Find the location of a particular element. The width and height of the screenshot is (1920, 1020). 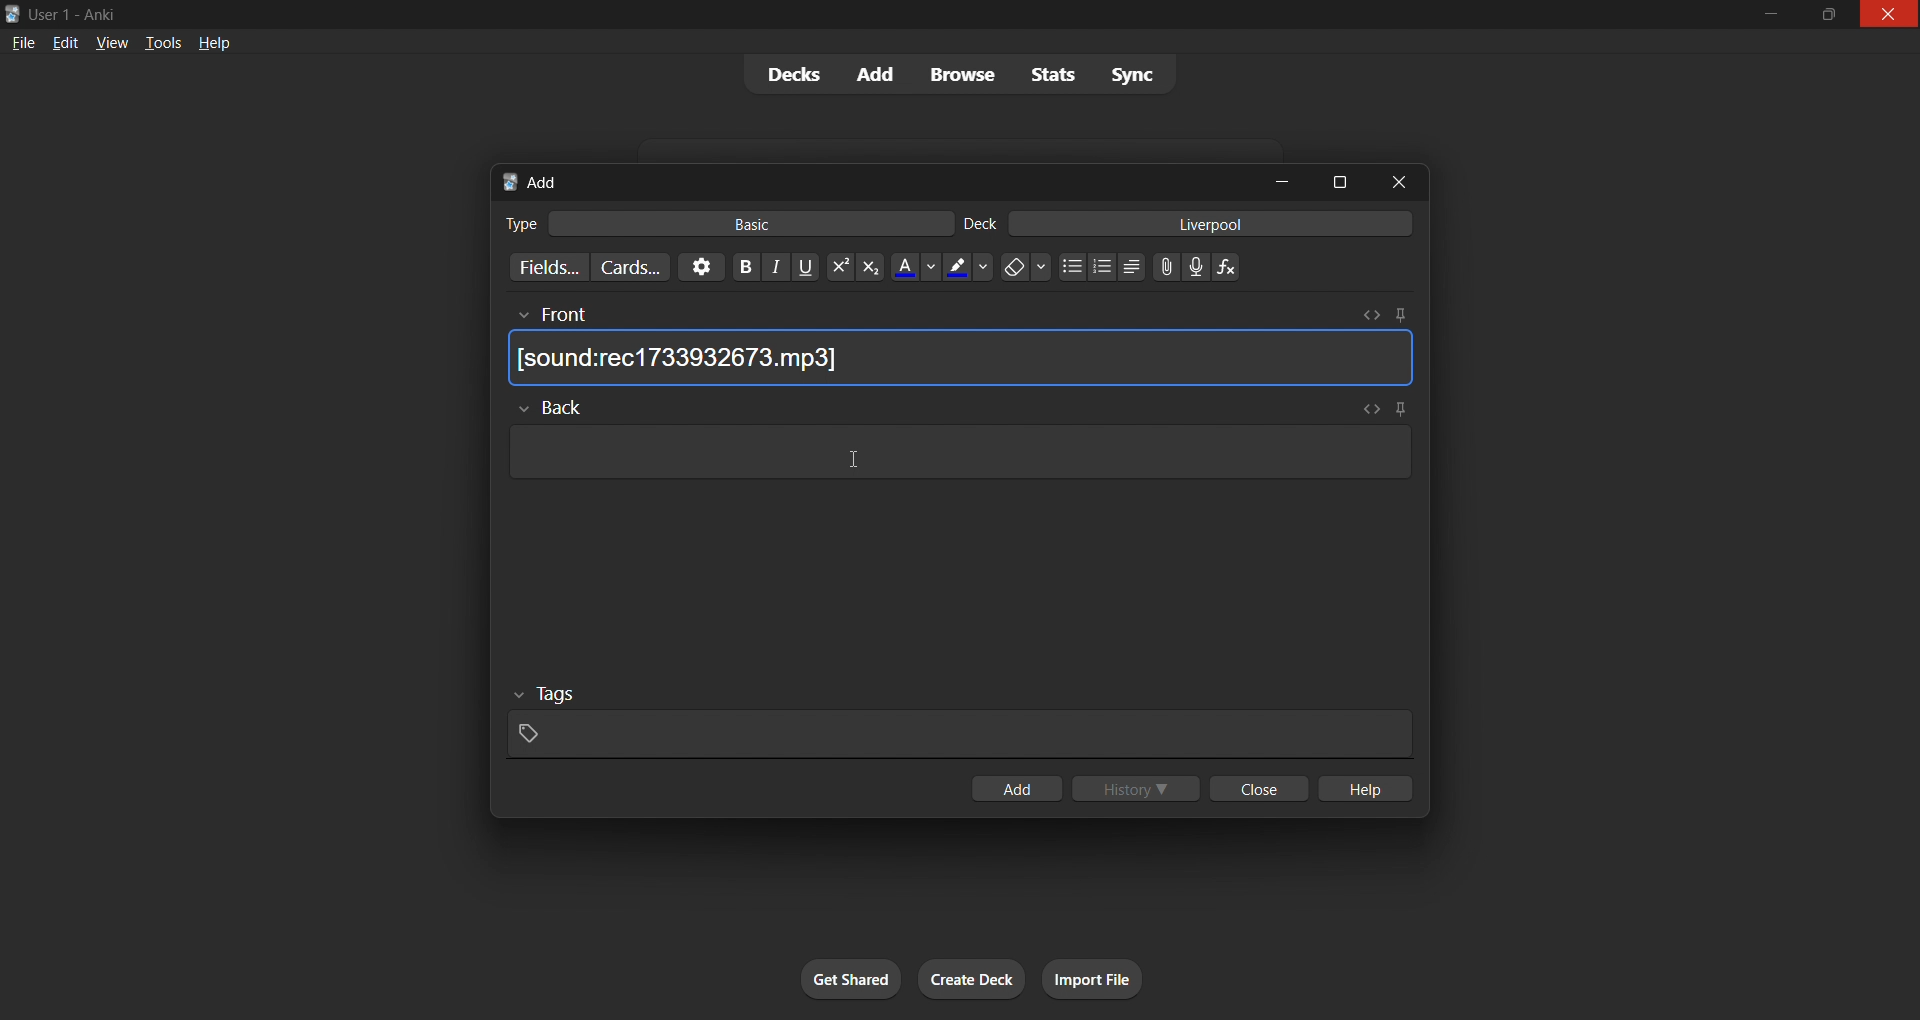

add is located at coordinates (1015, 786).